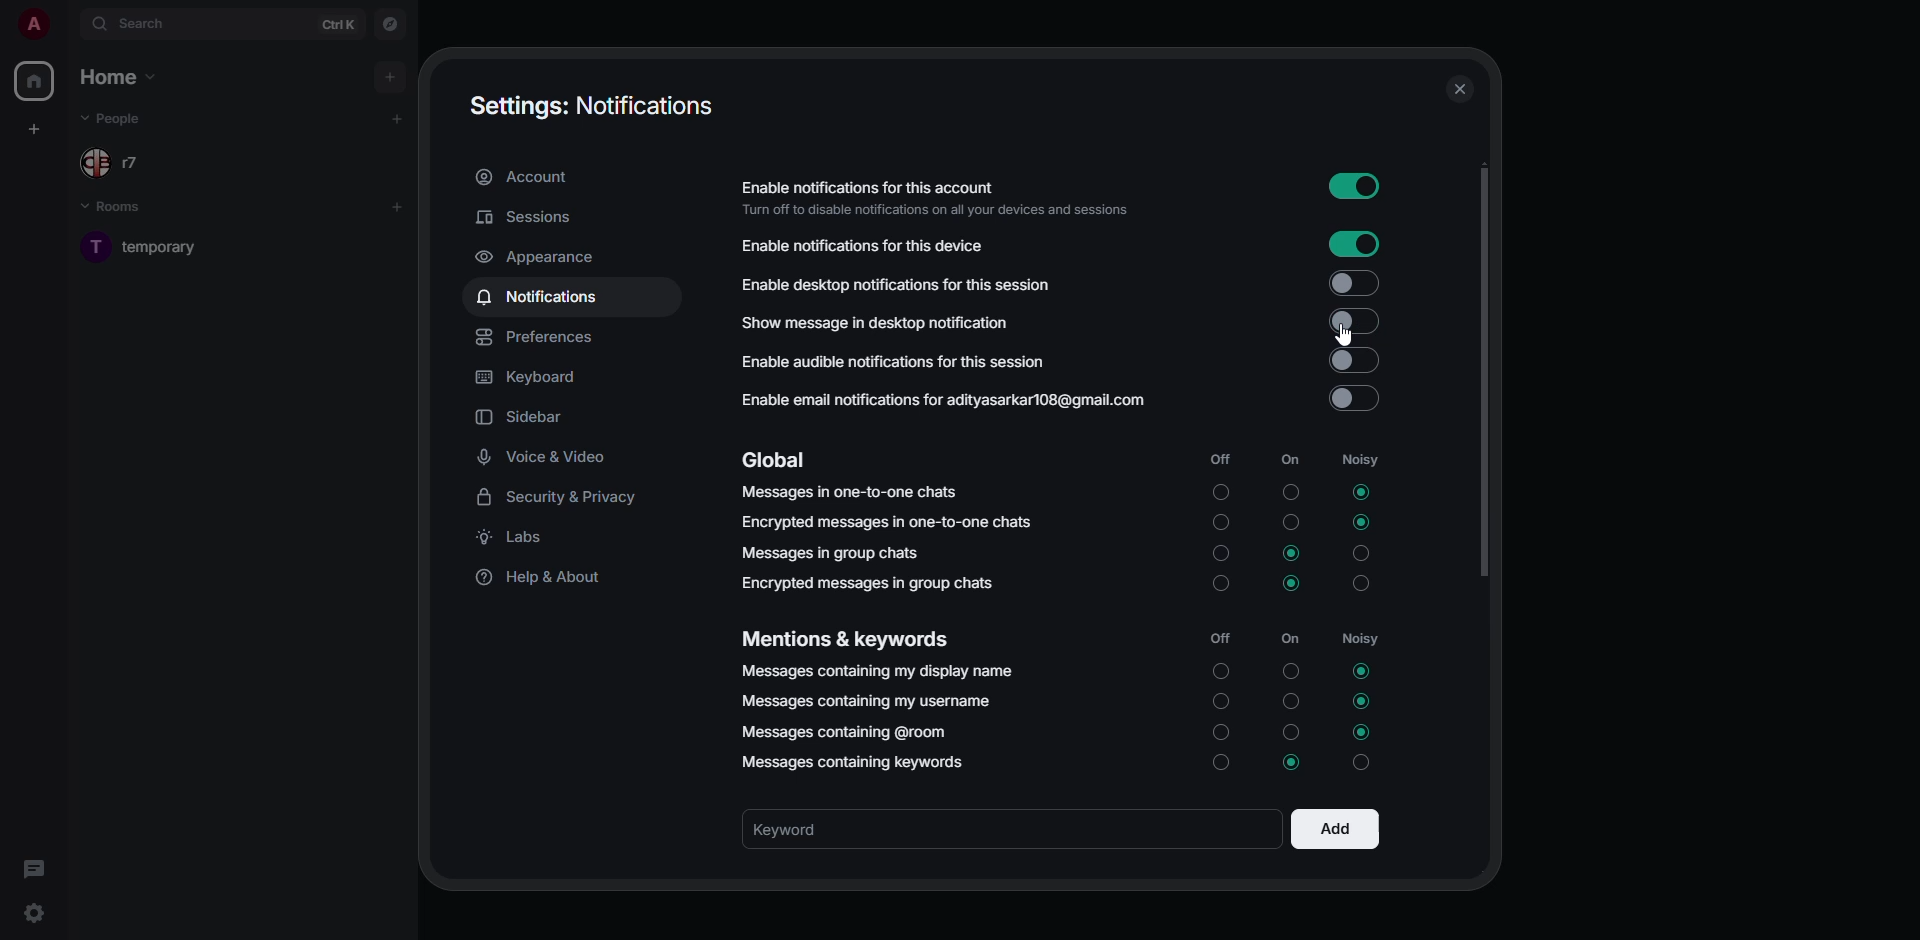 Image resolution: width=1920 pixels, height=940 pixels. Describe the element at coordinates (1364, 699) in the screenshot. I see `selected` at that location.